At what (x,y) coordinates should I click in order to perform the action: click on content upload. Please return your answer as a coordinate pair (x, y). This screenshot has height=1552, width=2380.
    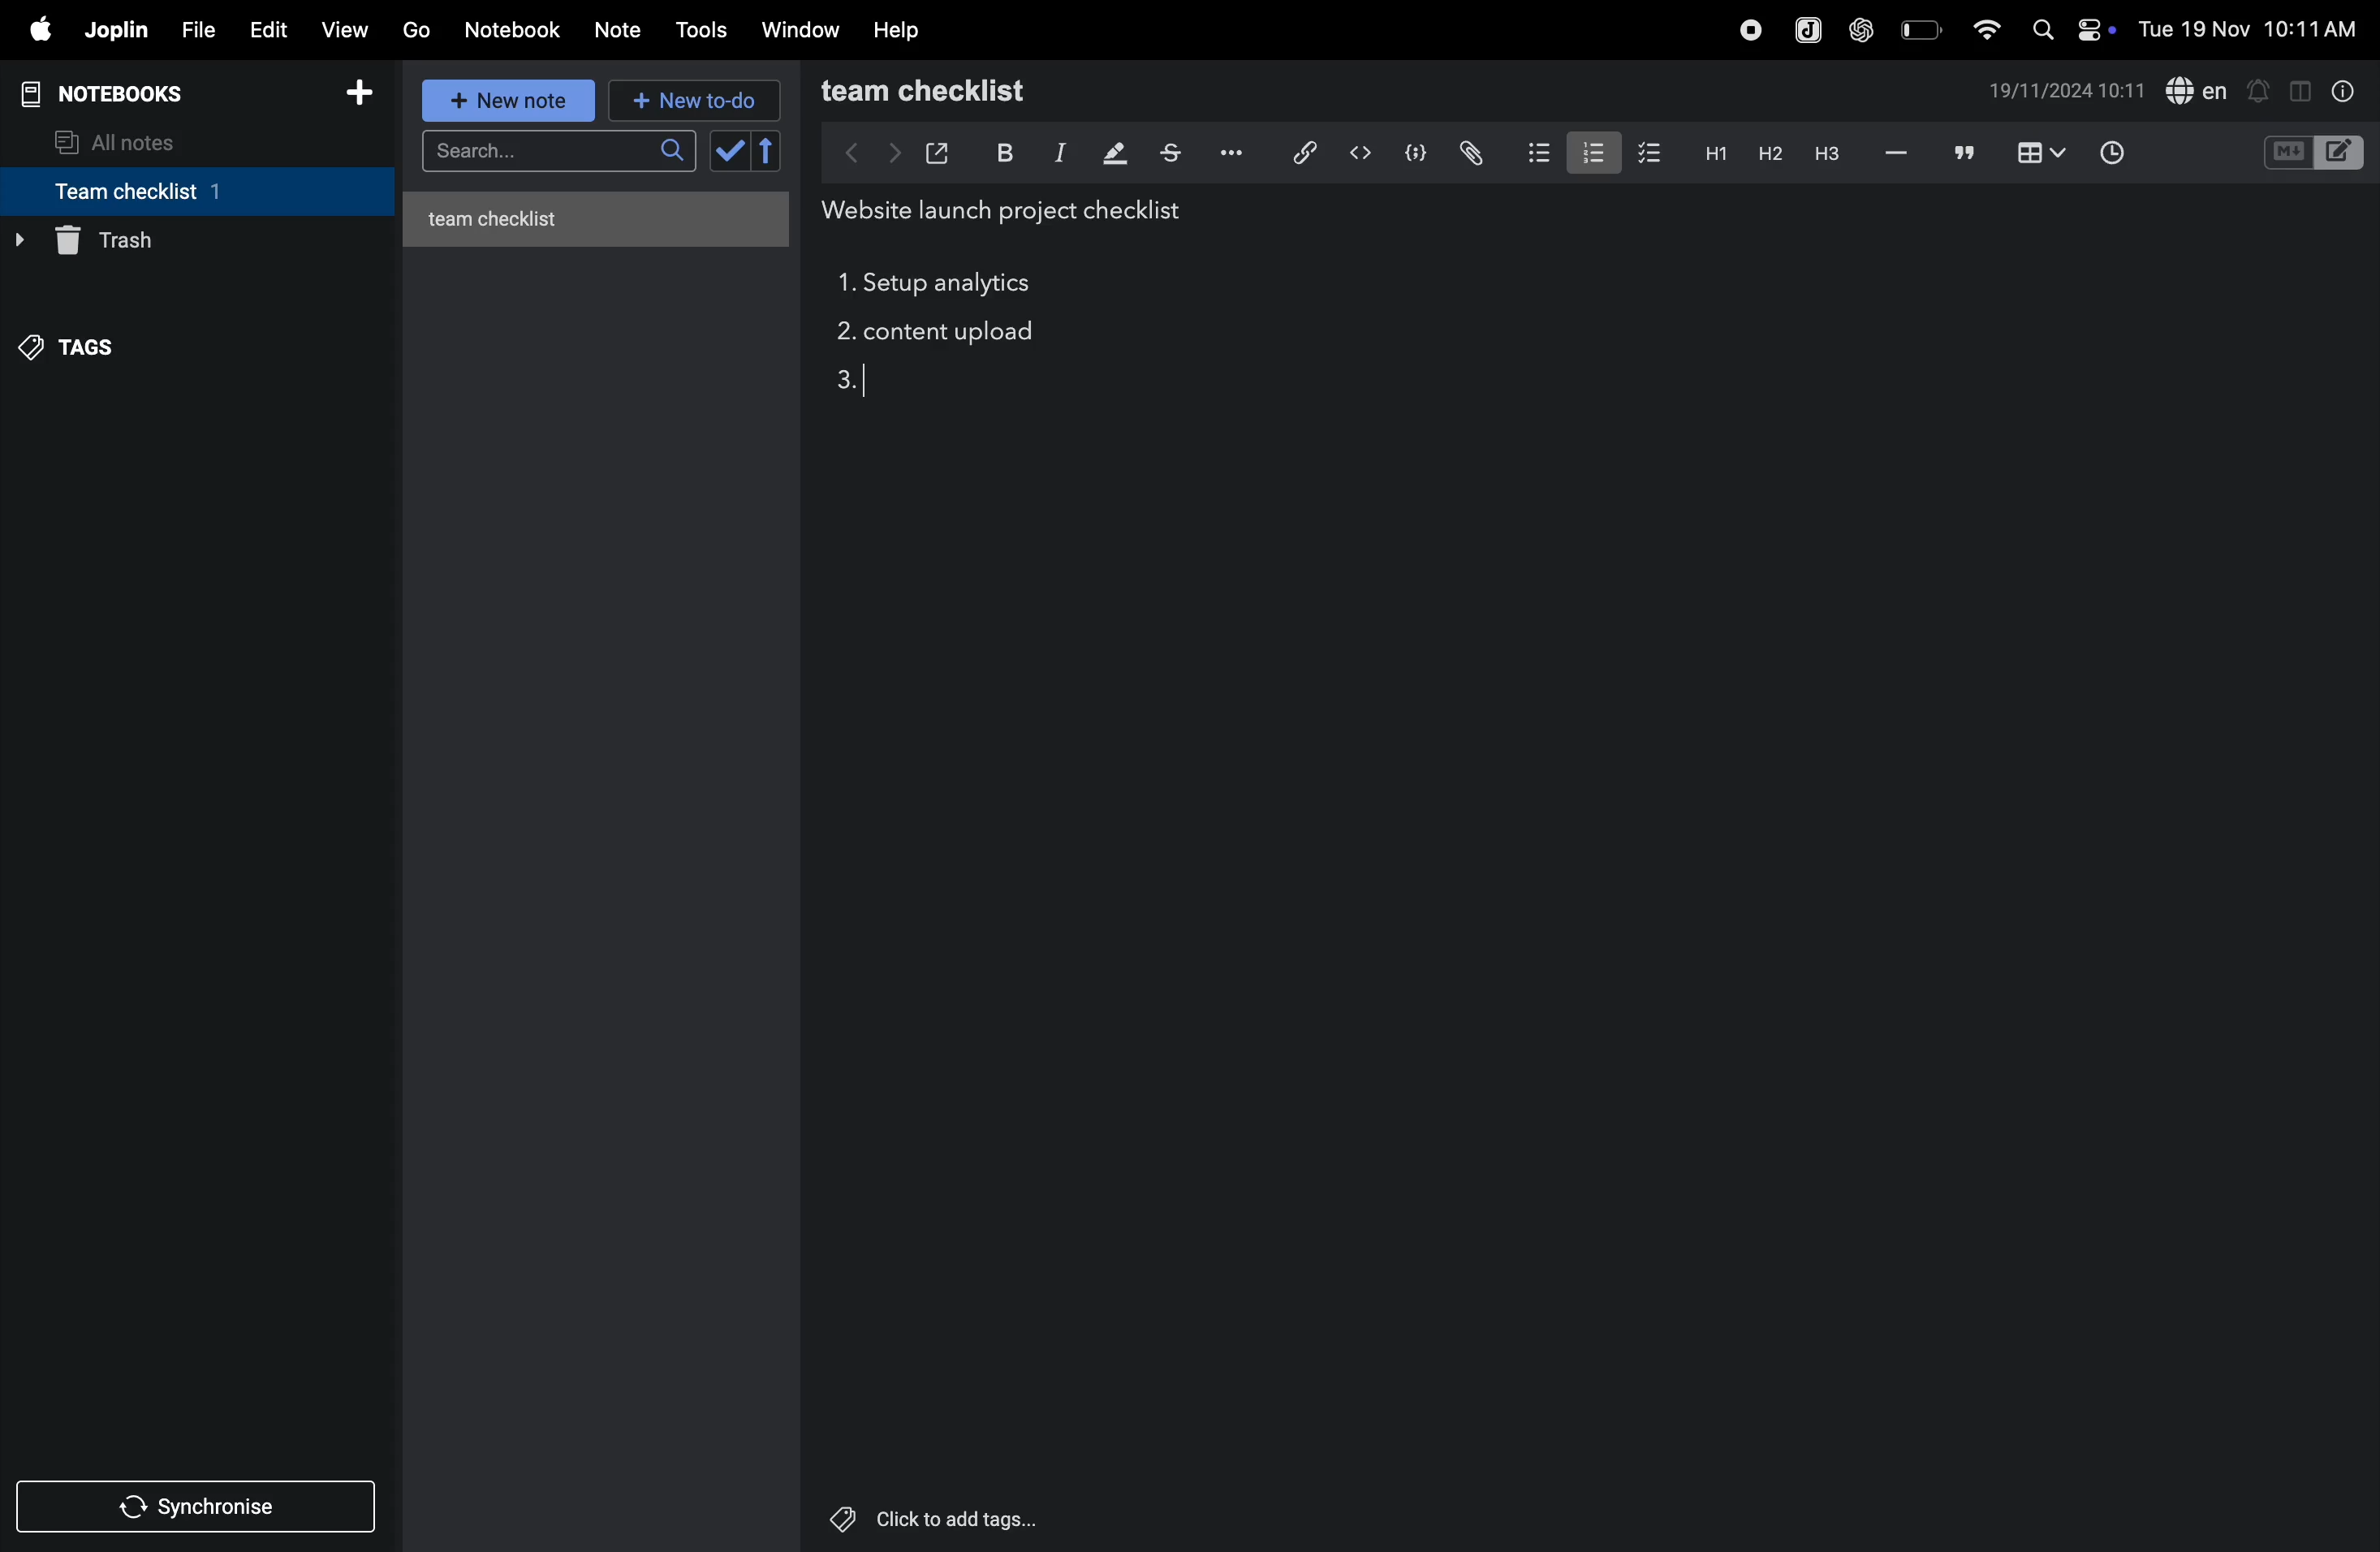
    Looking at the image, I should click on (955, 334).